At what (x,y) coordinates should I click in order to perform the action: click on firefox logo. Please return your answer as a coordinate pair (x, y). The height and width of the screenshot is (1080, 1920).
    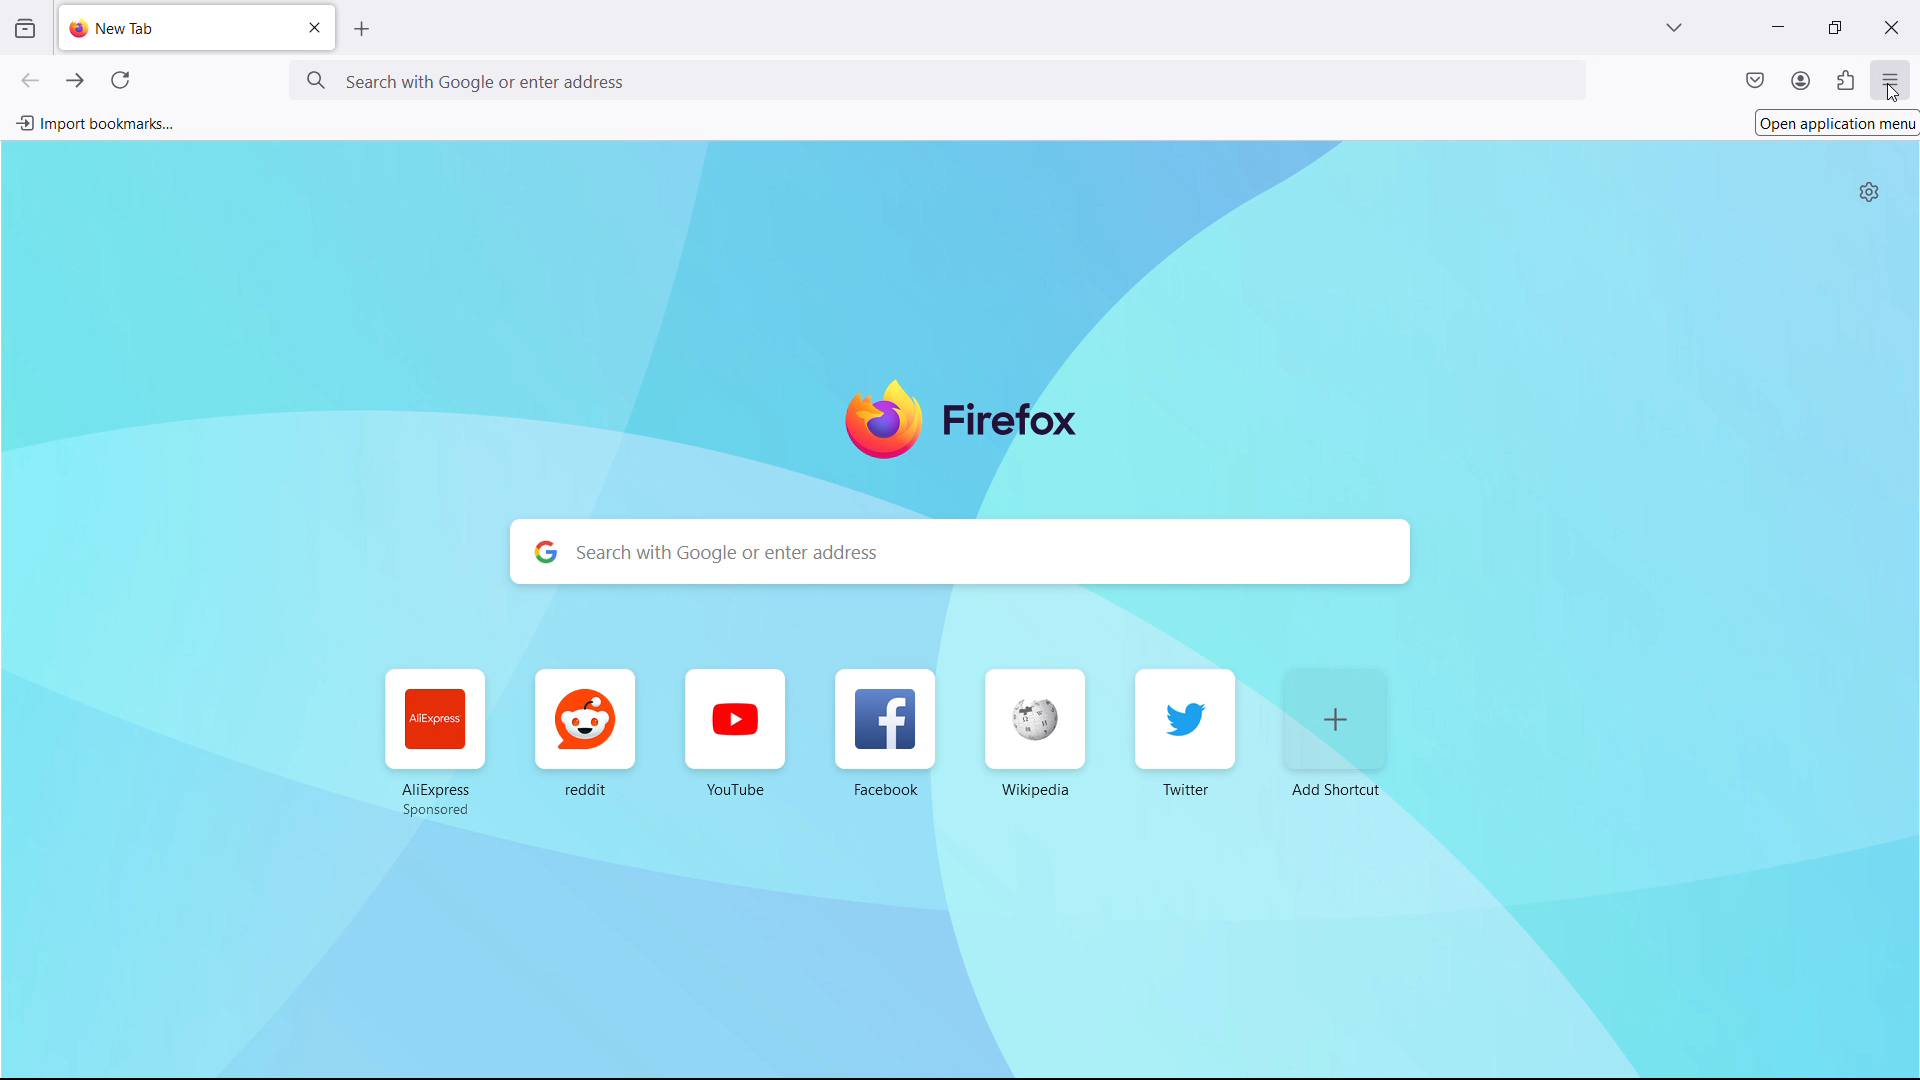
    Looking at the image, I should click on (962, 424).